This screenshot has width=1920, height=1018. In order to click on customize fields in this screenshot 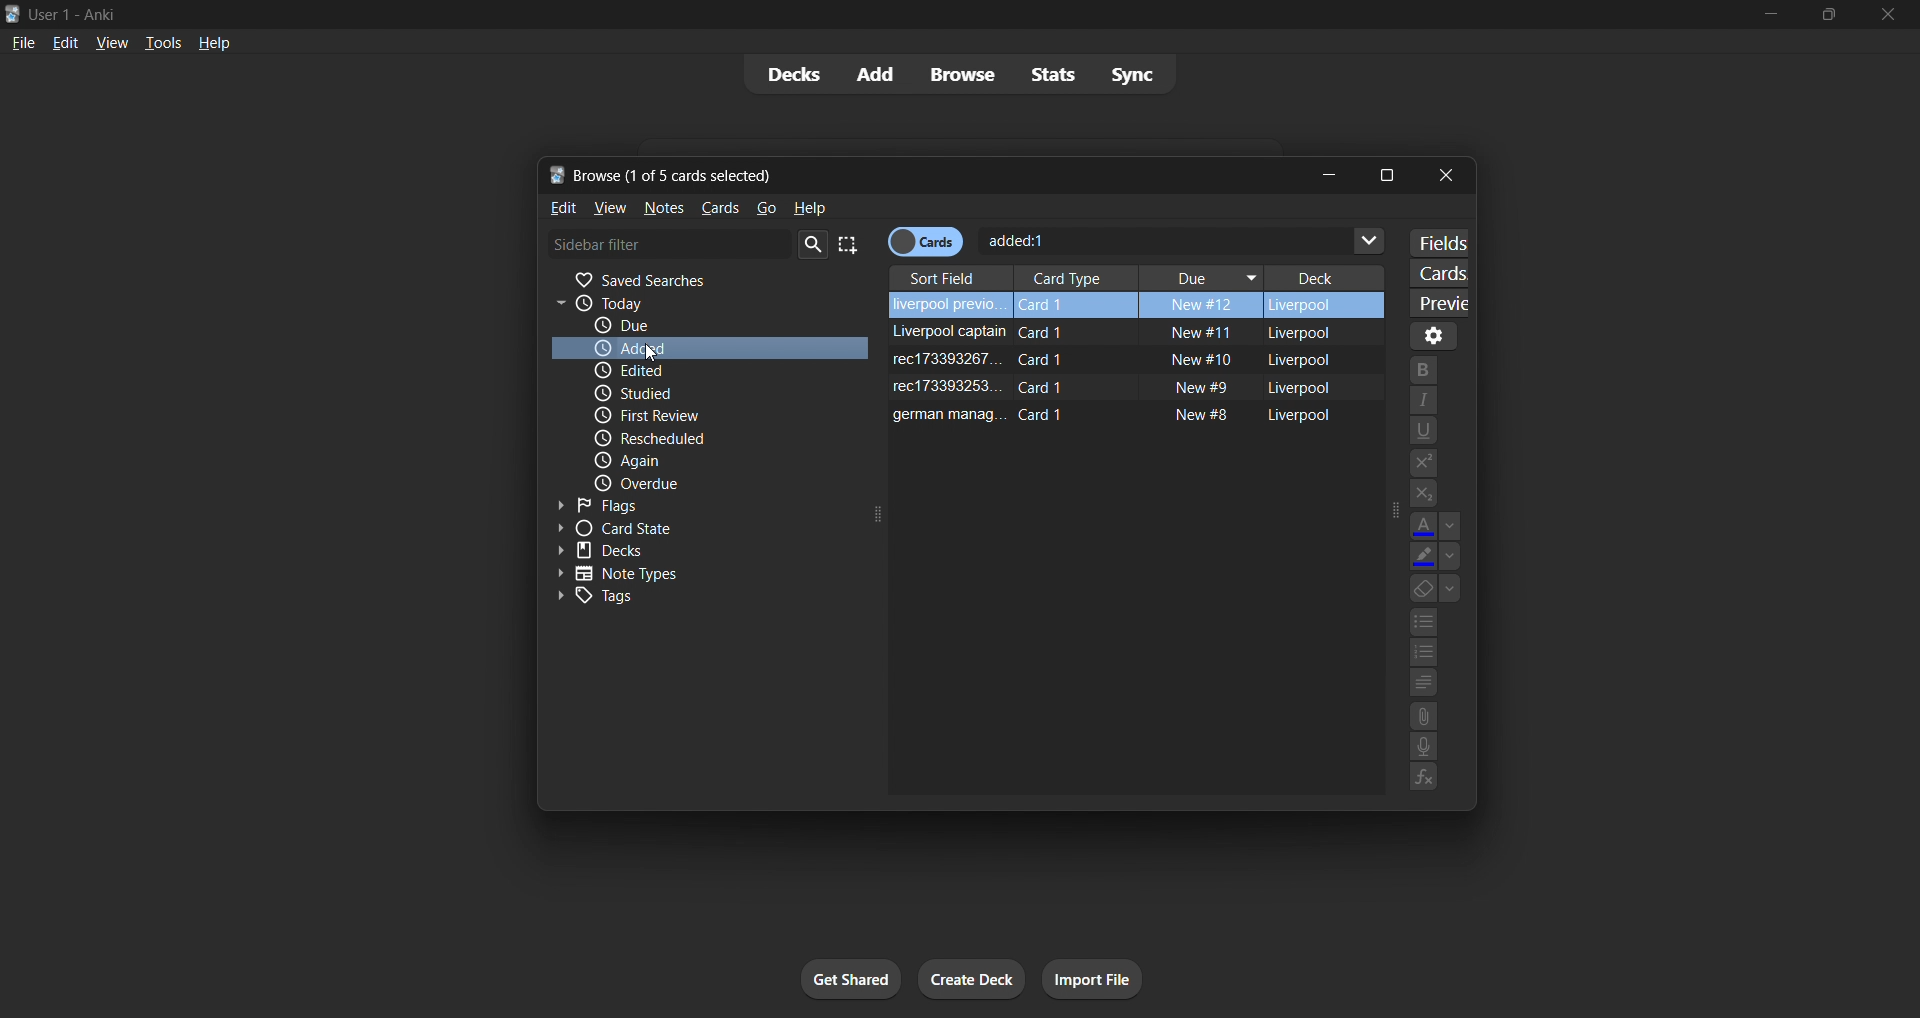, I will do `click(1440, 240)`.